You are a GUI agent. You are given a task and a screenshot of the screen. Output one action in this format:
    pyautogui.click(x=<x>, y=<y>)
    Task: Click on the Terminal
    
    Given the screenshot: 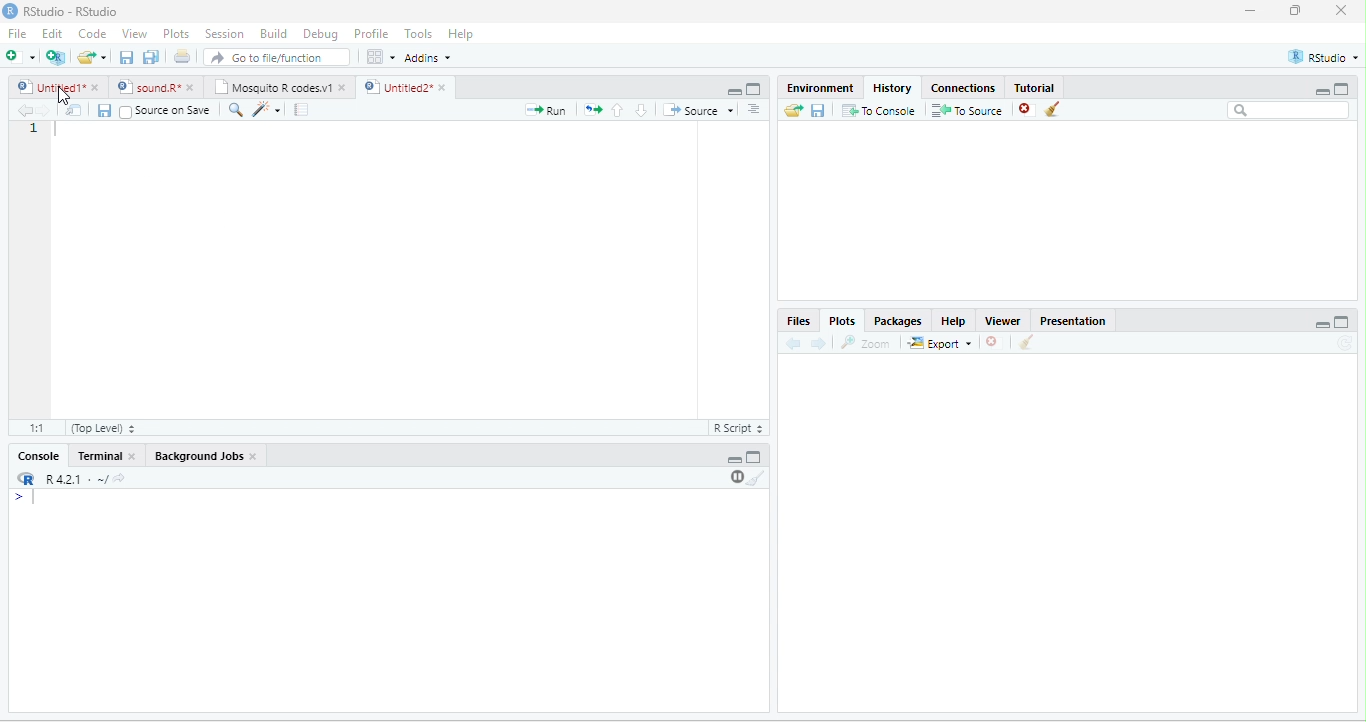 What is the action you would take?
    pyautogui.click(x=97, y=455)
    